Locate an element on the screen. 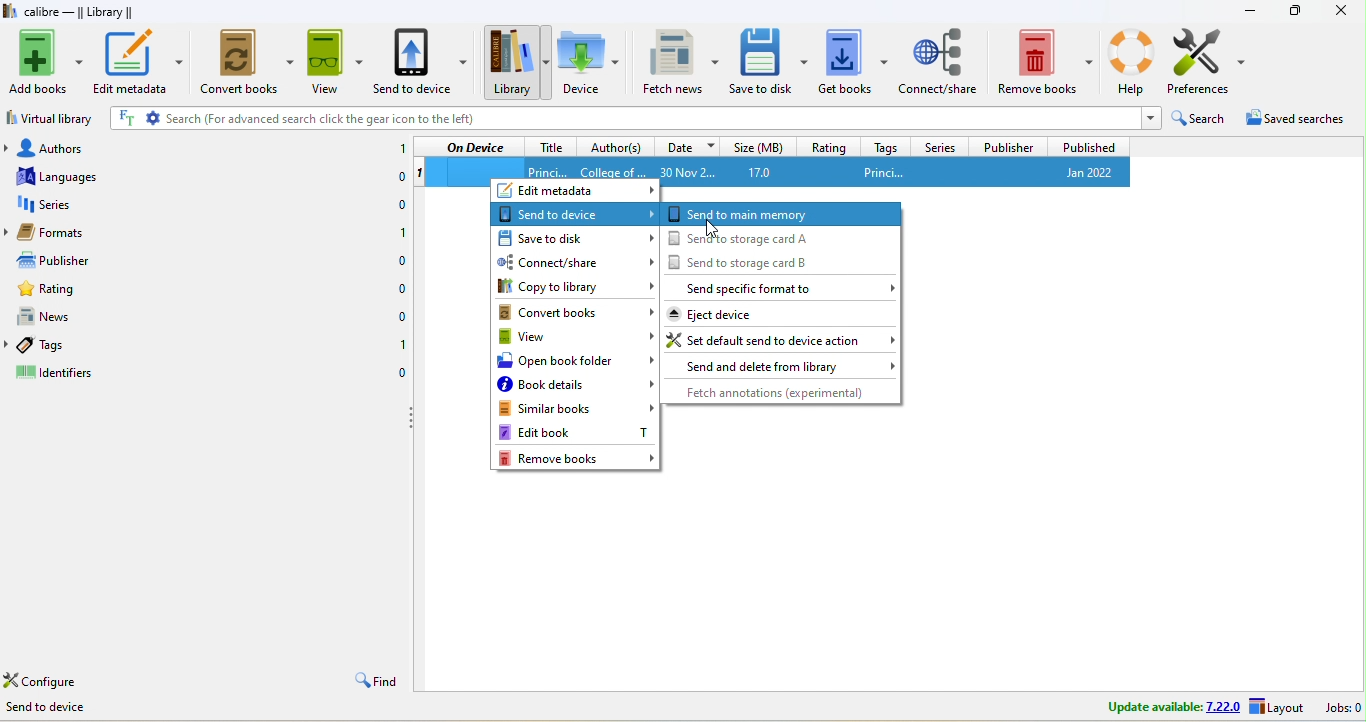  convert books is located at coordinates (249, 62).